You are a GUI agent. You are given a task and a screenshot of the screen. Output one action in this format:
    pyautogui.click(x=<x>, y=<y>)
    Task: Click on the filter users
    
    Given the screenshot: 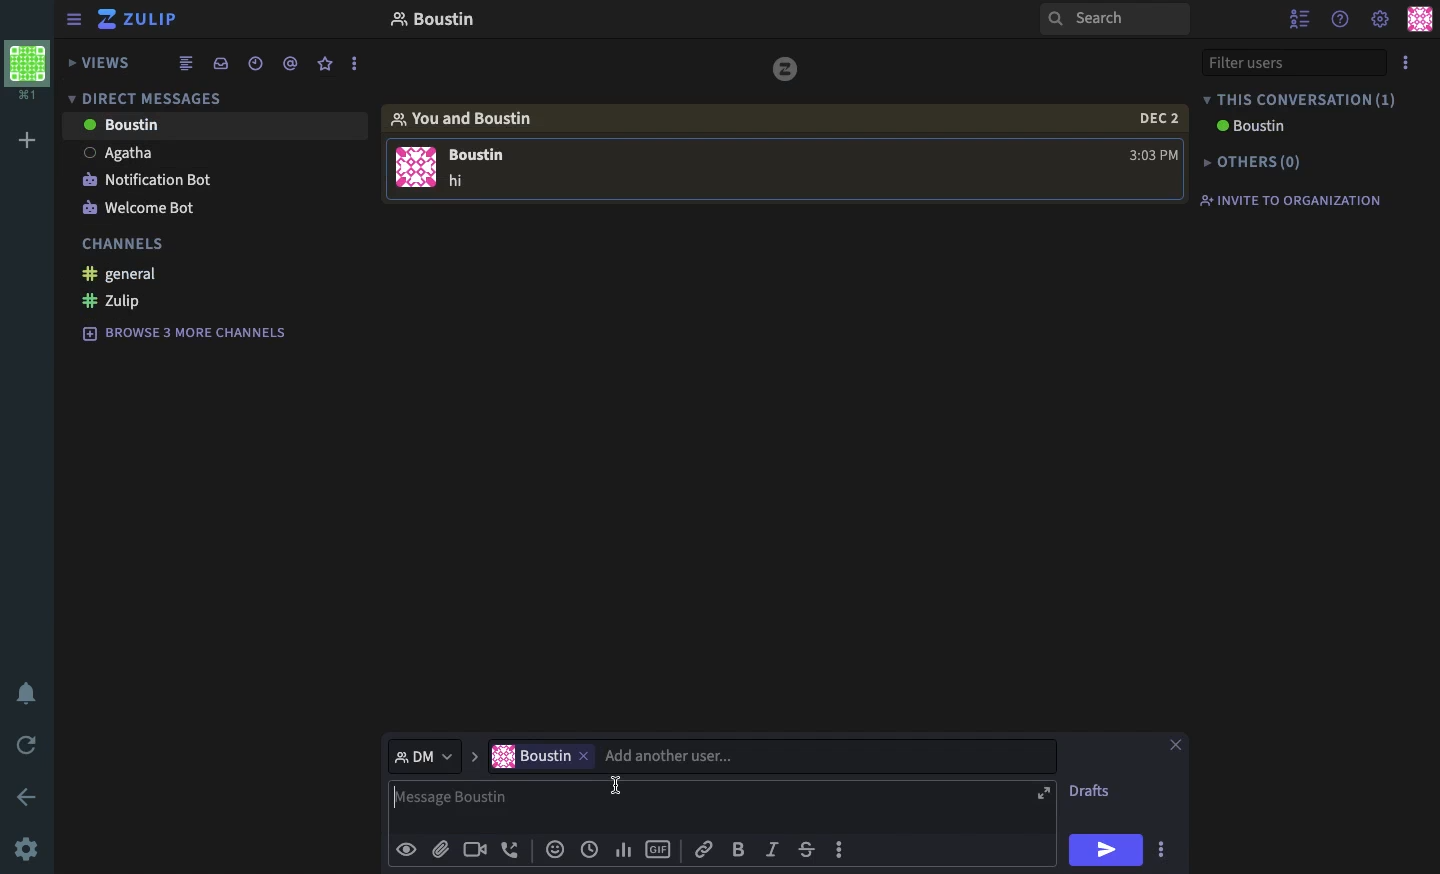 What is the action you would take?
    pyautogui.click(x=1295, y=63)
    